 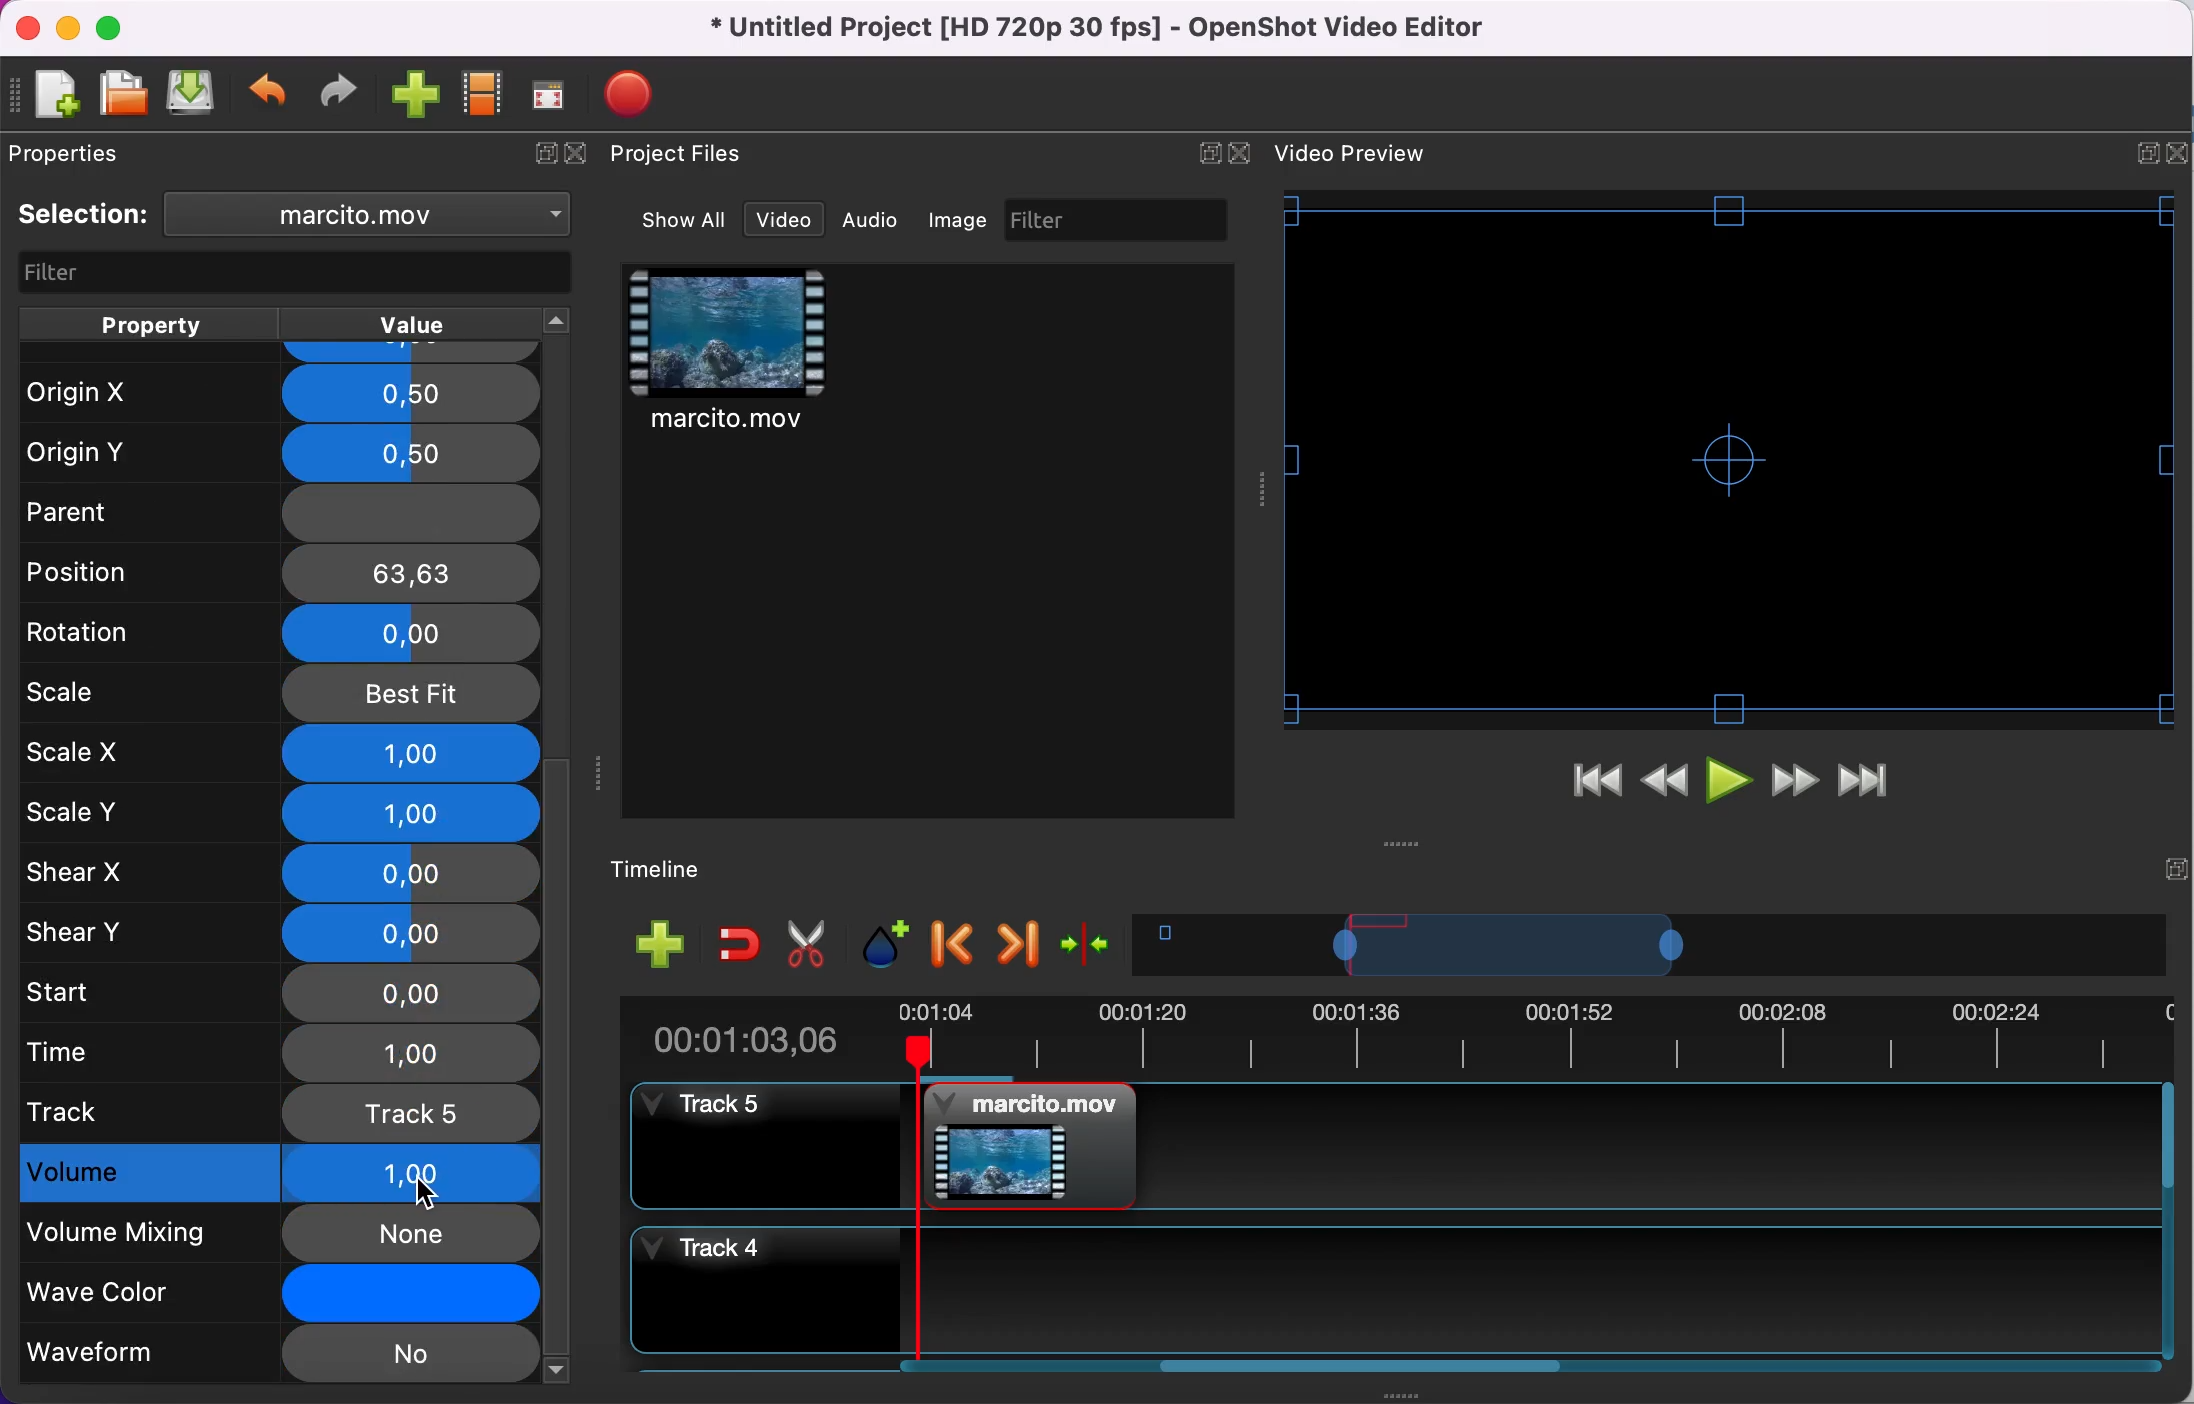 I want to click on Text, so click(x=1350, y=153).